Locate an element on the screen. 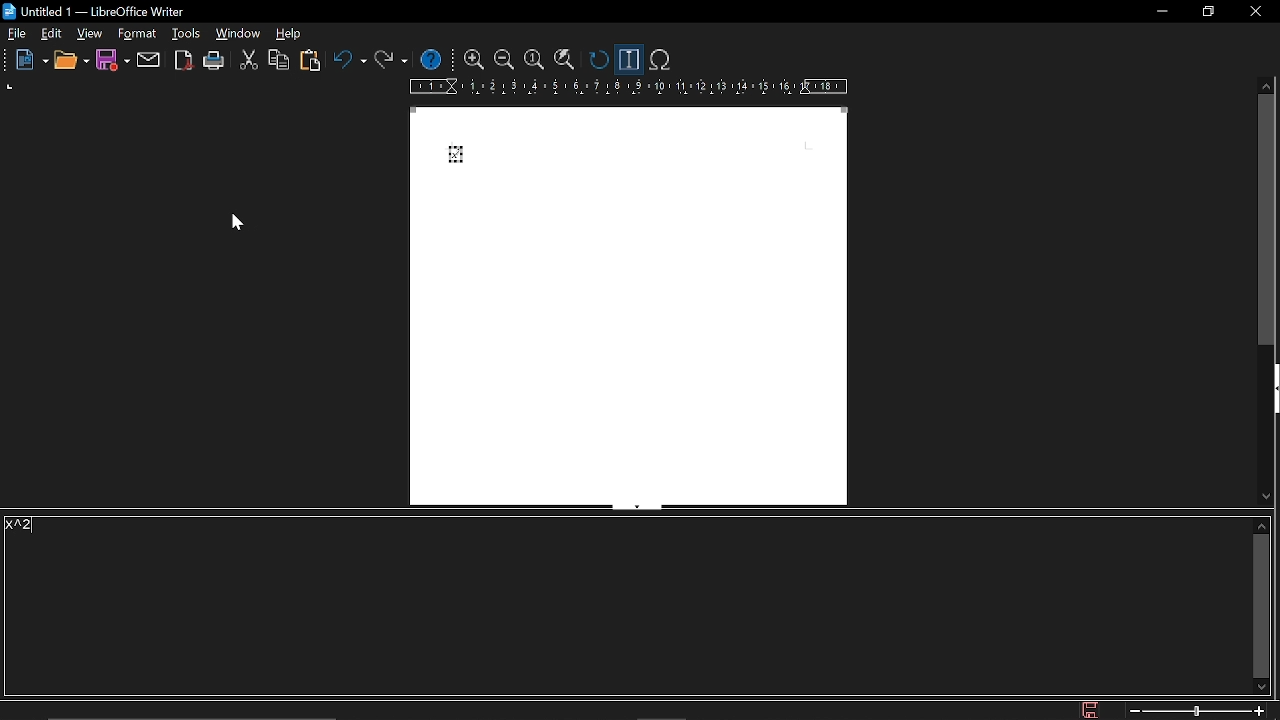 This screenshot has height=720, width=1280. column options is located at coordinates (13, 87).